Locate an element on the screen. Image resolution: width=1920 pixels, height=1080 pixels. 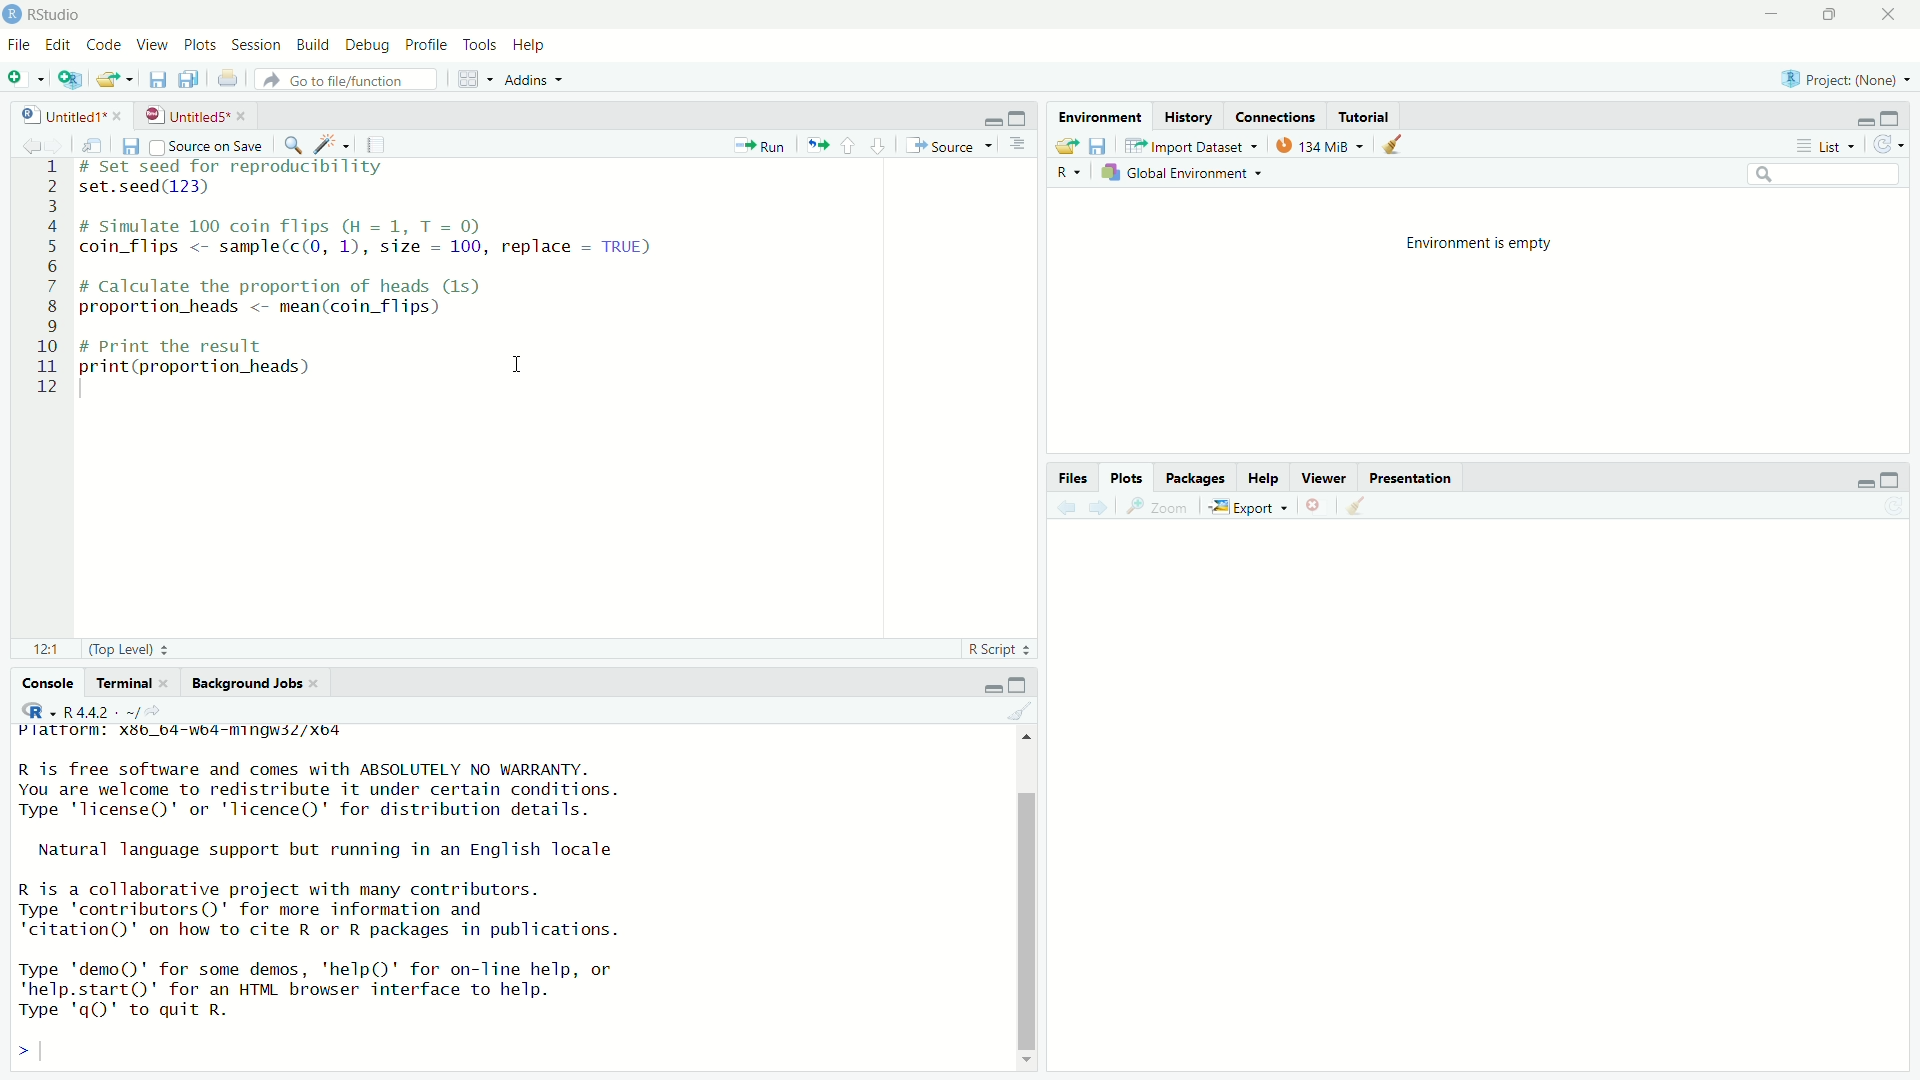
select language is located at coordinates (1071, 174).